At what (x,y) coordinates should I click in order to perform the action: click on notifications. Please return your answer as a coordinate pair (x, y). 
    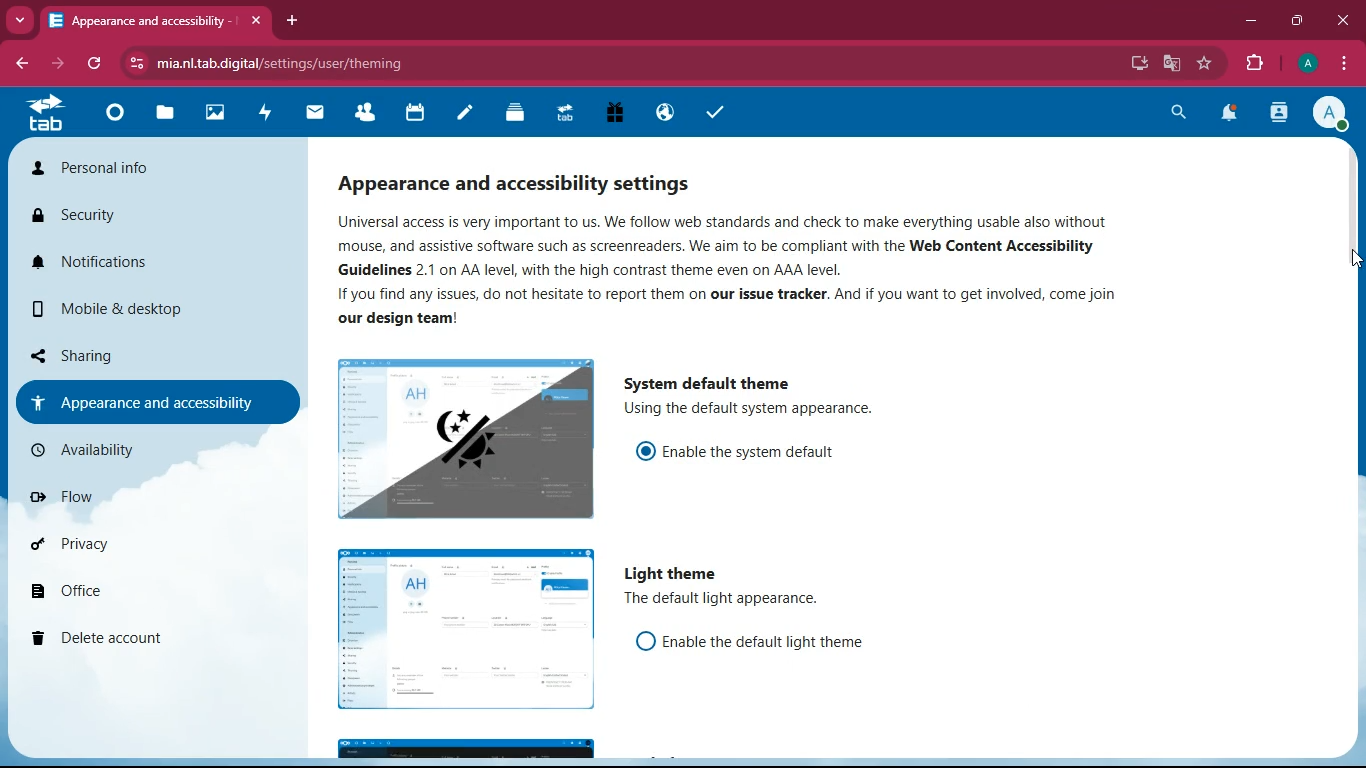
    Looking at the image, I should click on (1230, 114).